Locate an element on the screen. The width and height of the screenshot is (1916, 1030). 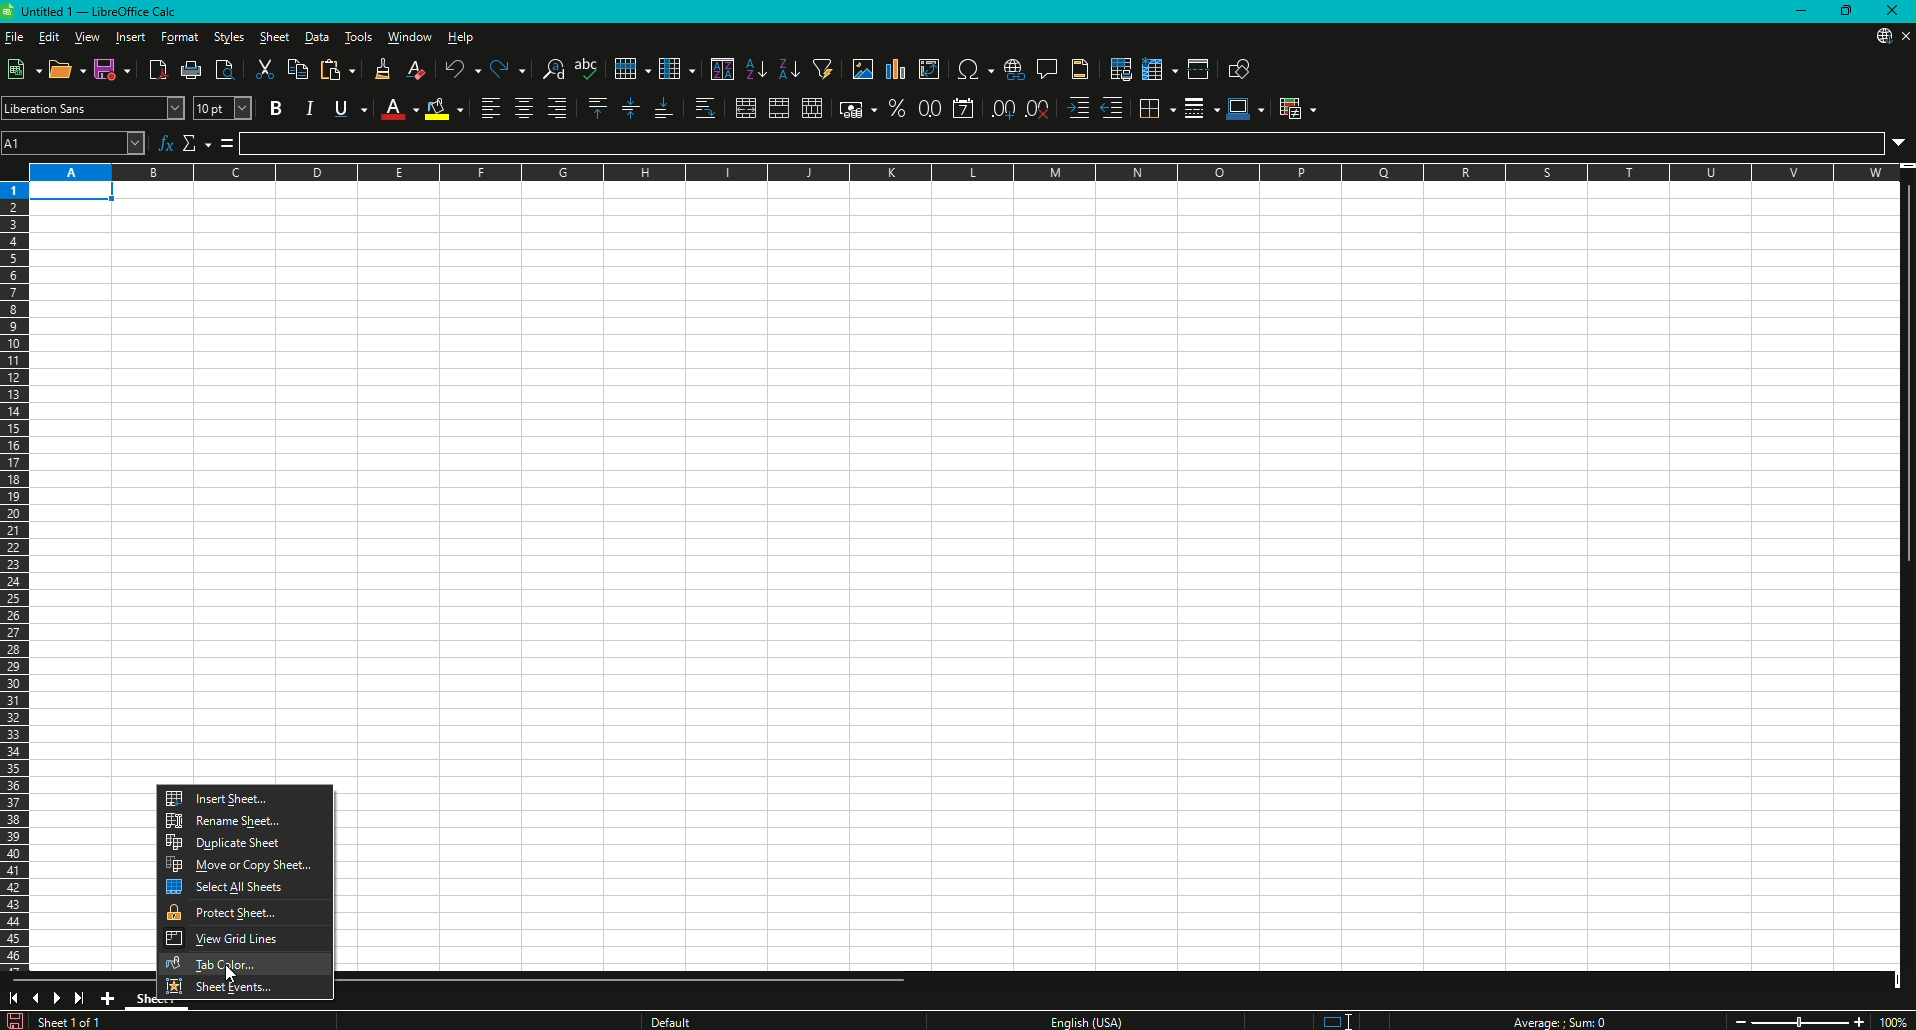
Format as Number is located at coordinates (929, 108).